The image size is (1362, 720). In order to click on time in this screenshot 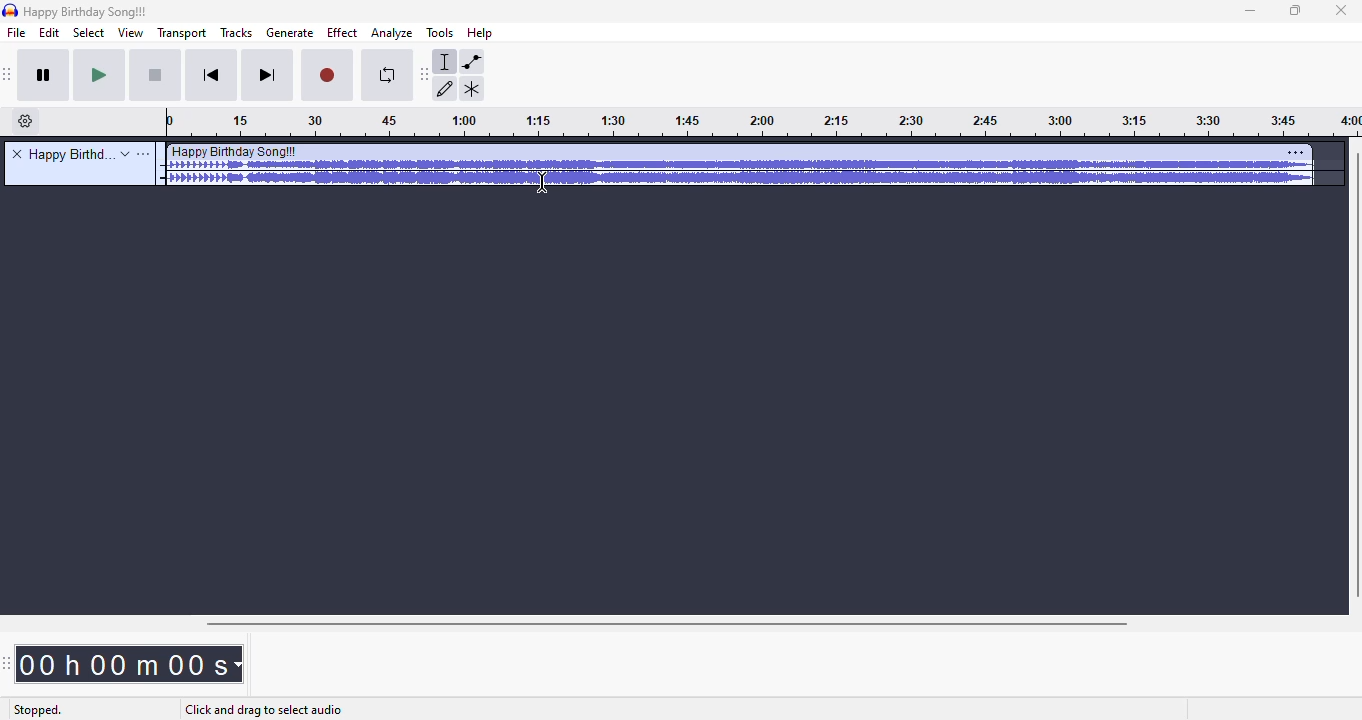, I will do `click(129, 664)`.